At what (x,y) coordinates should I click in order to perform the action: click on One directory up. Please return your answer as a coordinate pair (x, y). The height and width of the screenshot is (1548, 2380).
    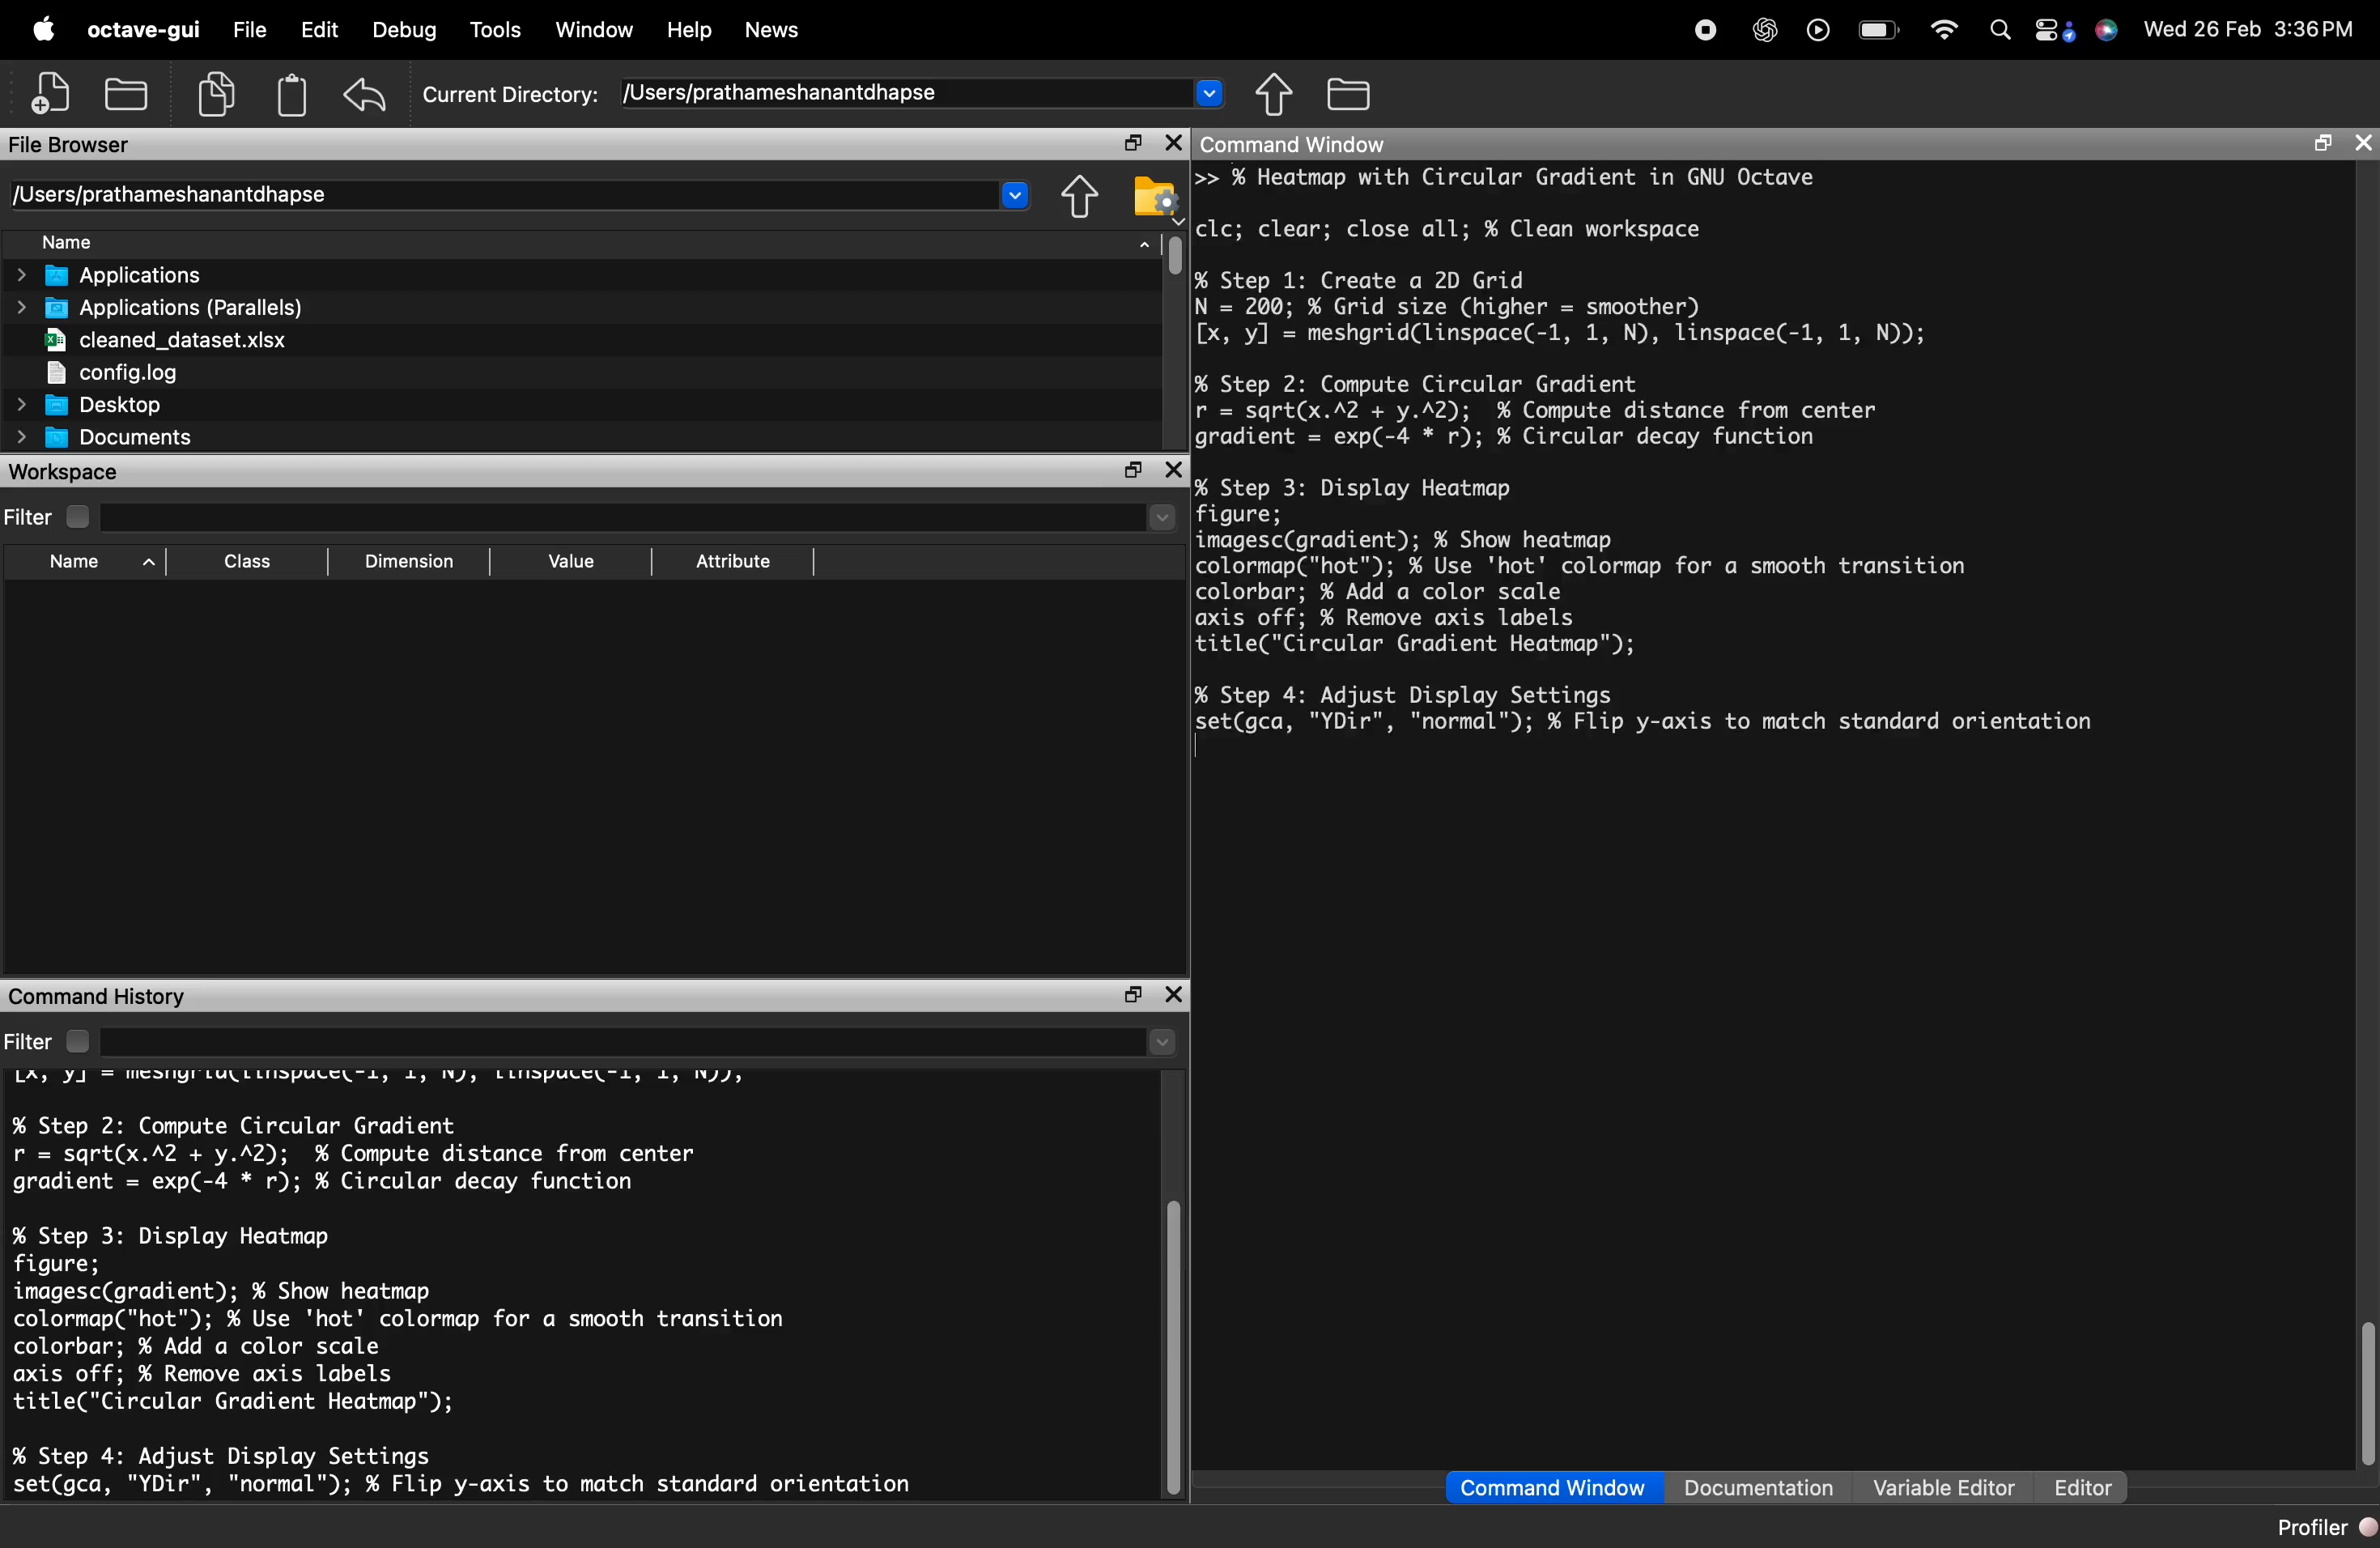
    Looking at the image, I should click on (1347, 95).